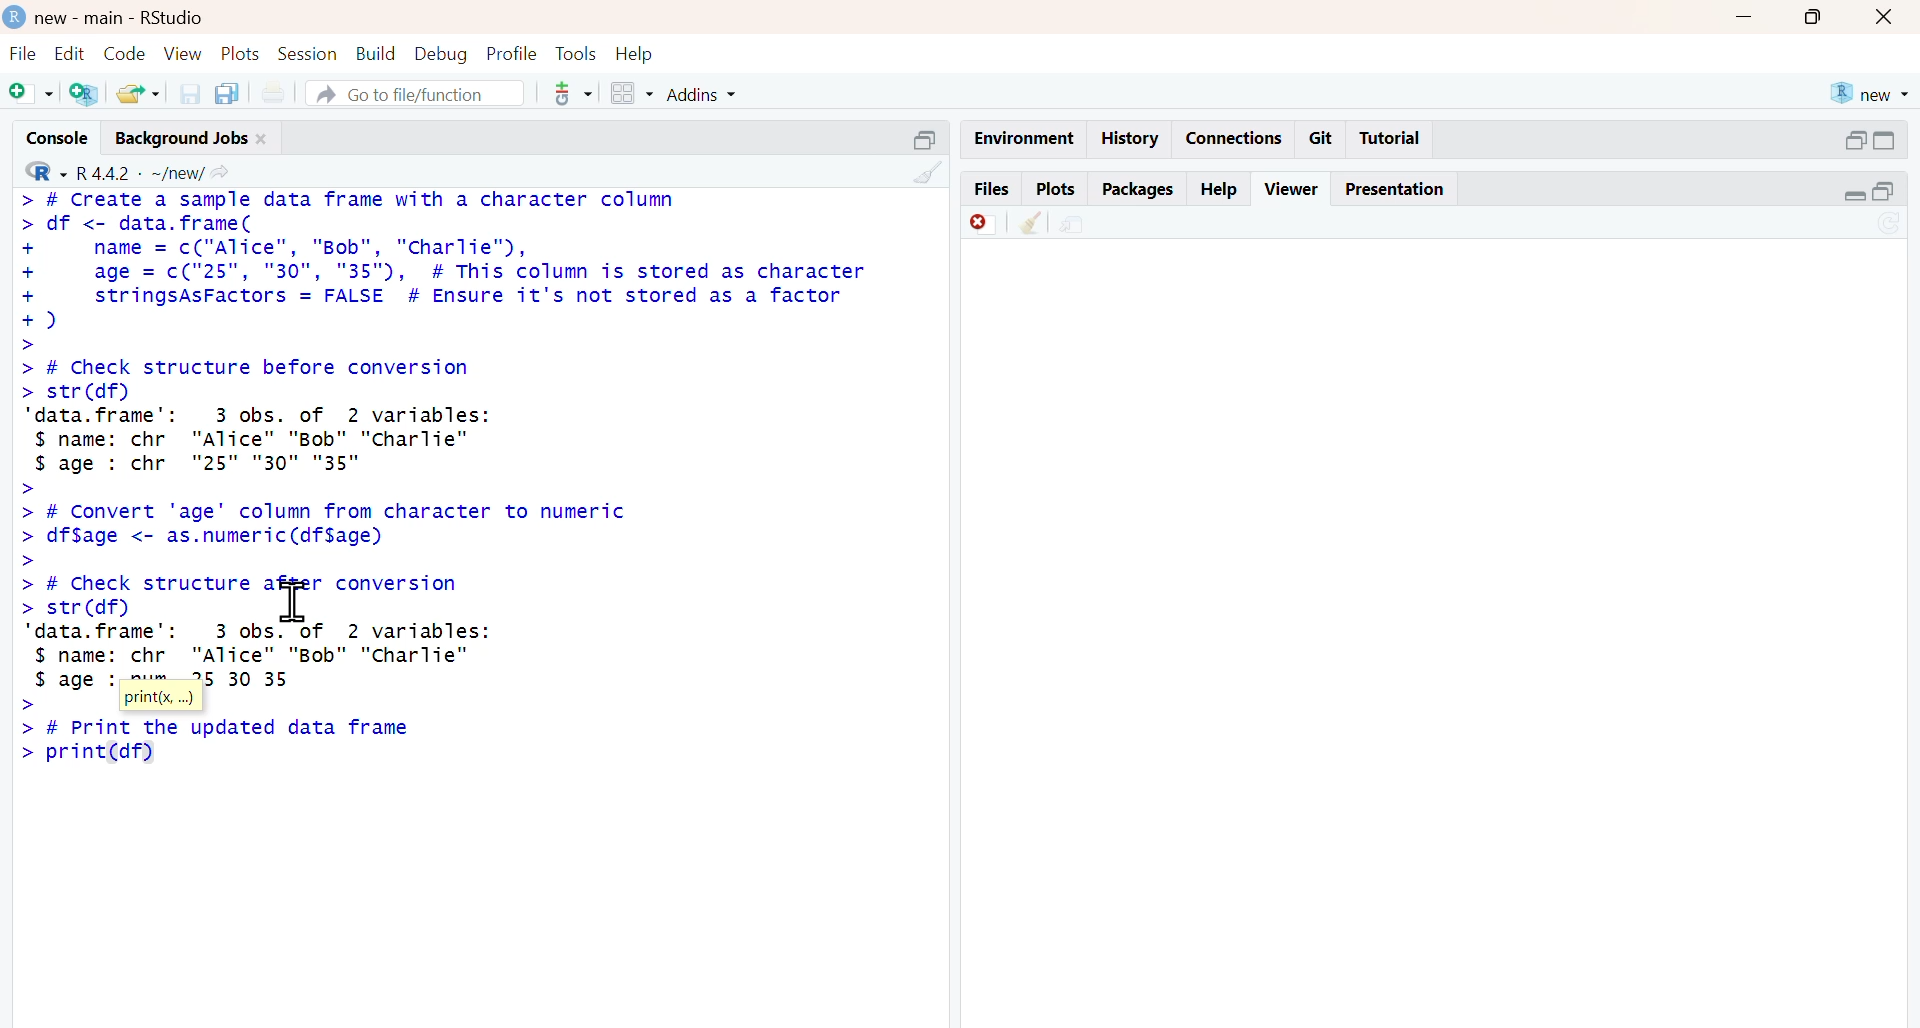 The width and height of the screenshot is (1920, 1028). Describe the element at coordinates (226, 94) in the screenshot. I see `copy` at that location.